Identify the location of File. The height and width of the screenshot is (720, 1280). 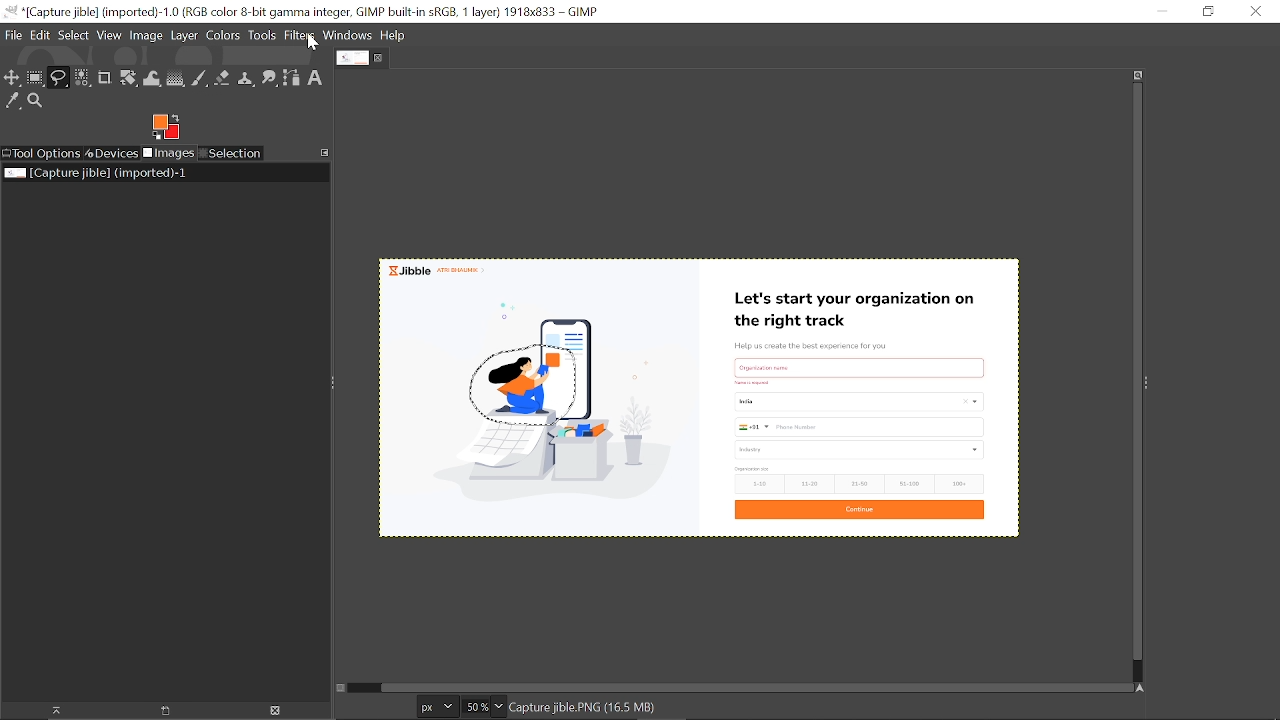
(13, 35).